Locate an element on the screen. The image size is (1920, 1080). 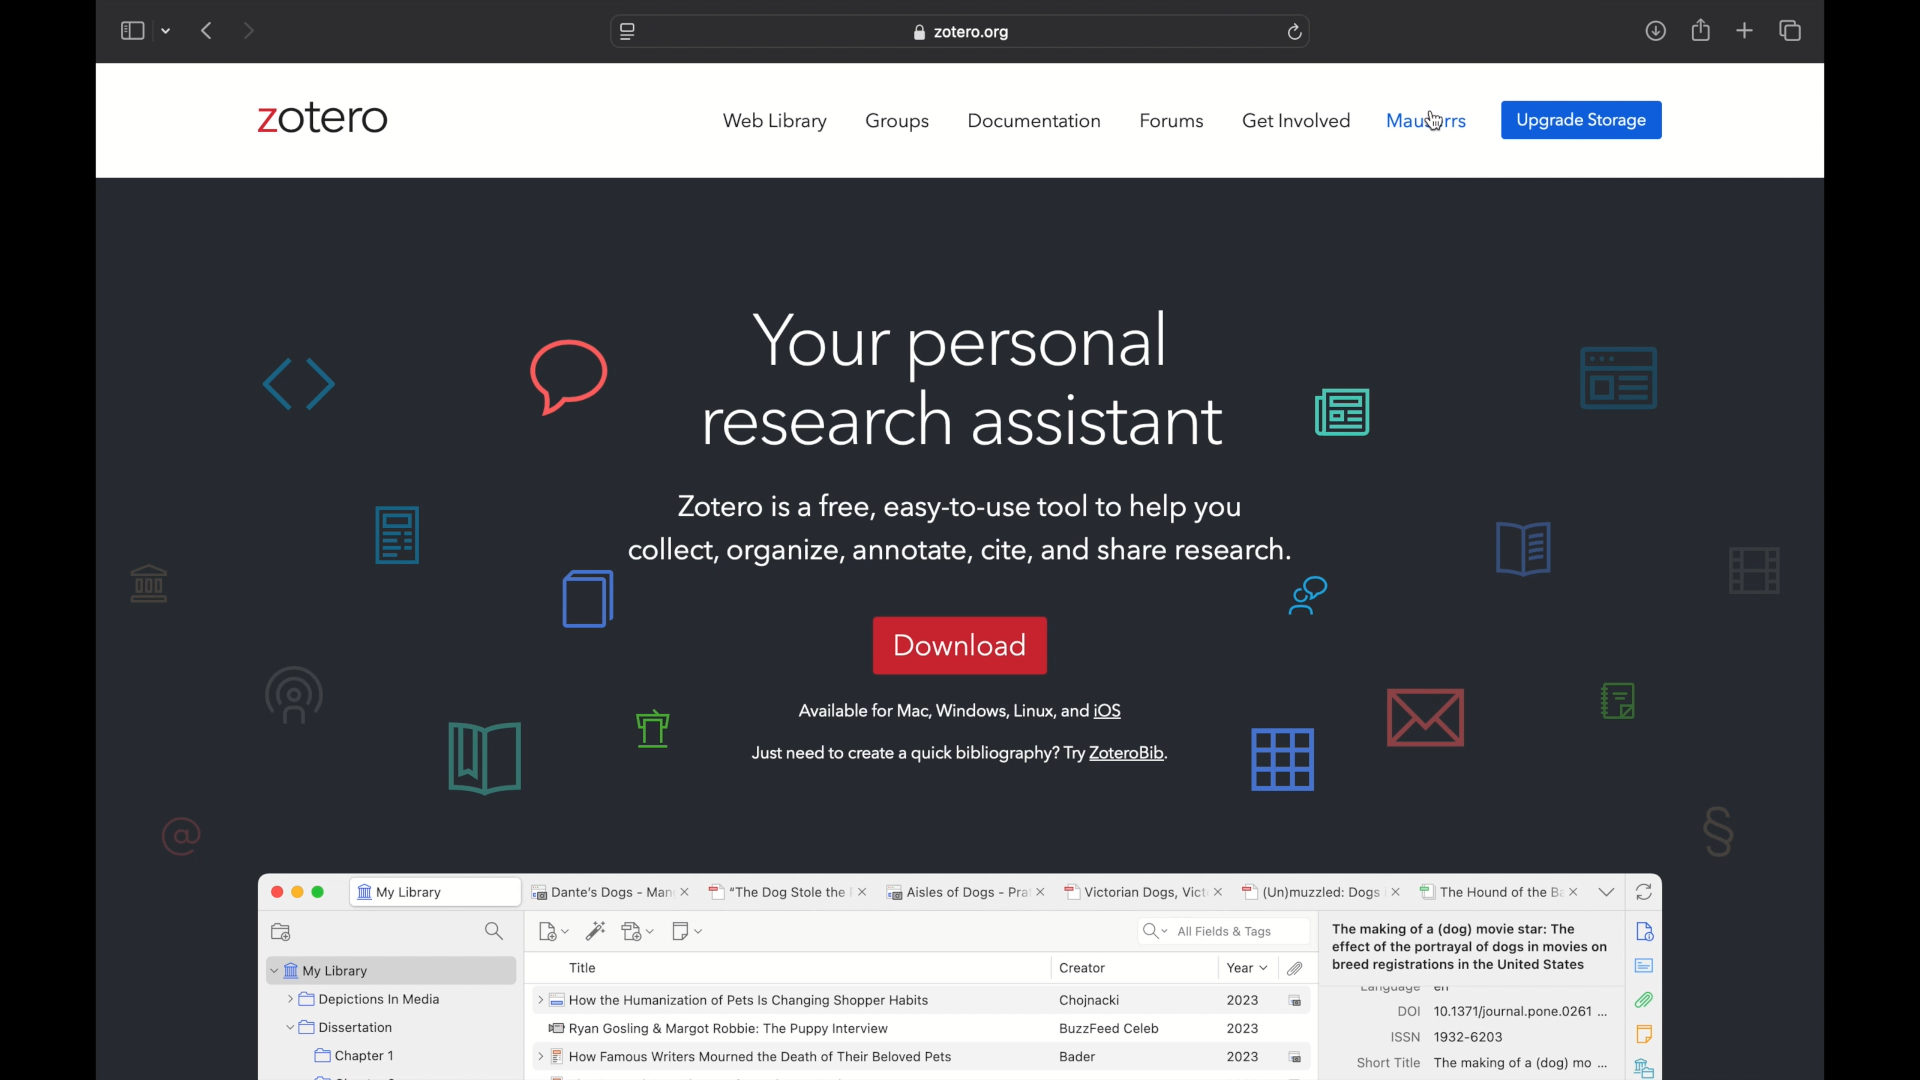
available for mac, windows, linux and OS is located at coordinates (959, 711).